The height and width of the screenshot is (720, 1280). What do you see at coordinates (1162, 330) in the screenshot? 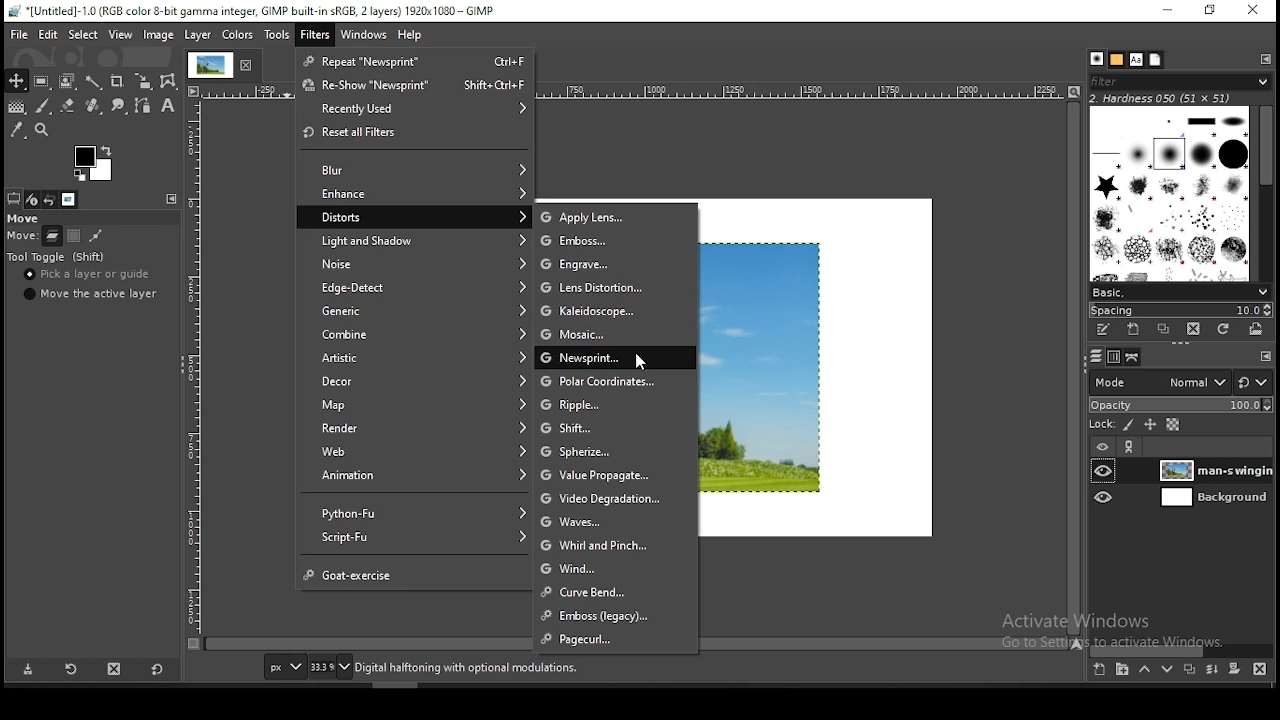
I see `duplicate brush` at bounding box center [1162, 330].